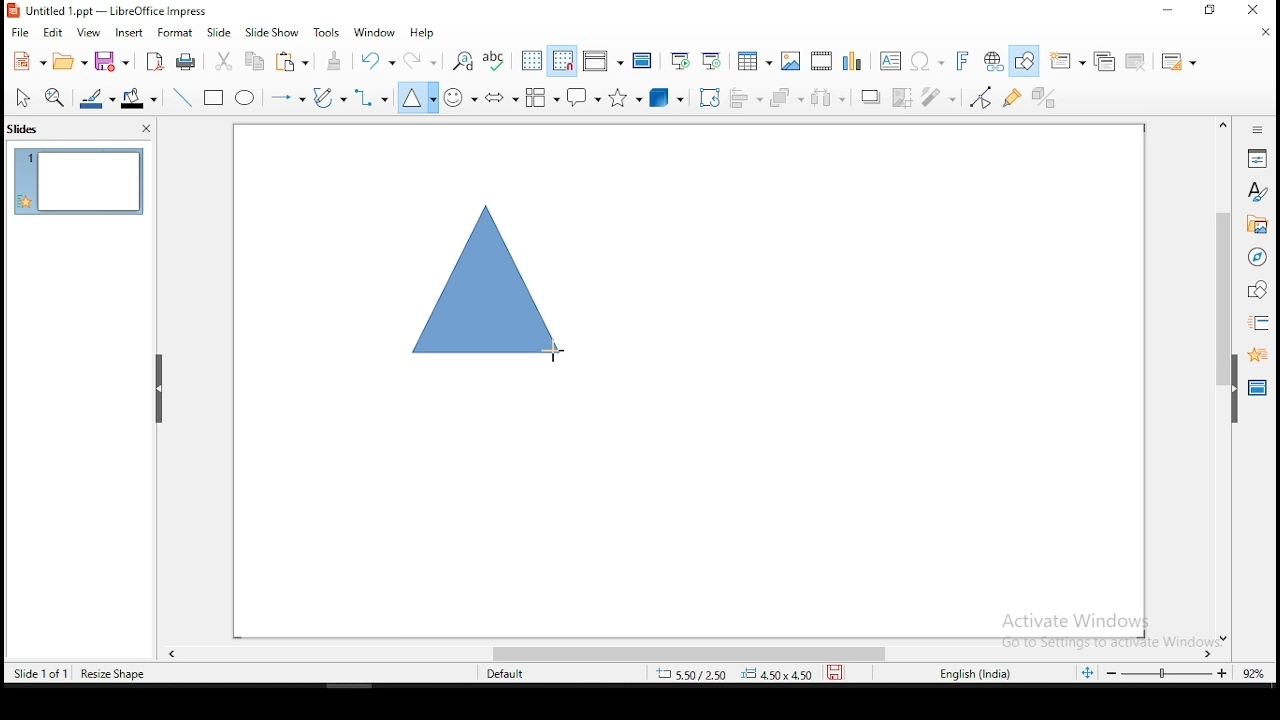  I want to click on new, so click(28, 61).